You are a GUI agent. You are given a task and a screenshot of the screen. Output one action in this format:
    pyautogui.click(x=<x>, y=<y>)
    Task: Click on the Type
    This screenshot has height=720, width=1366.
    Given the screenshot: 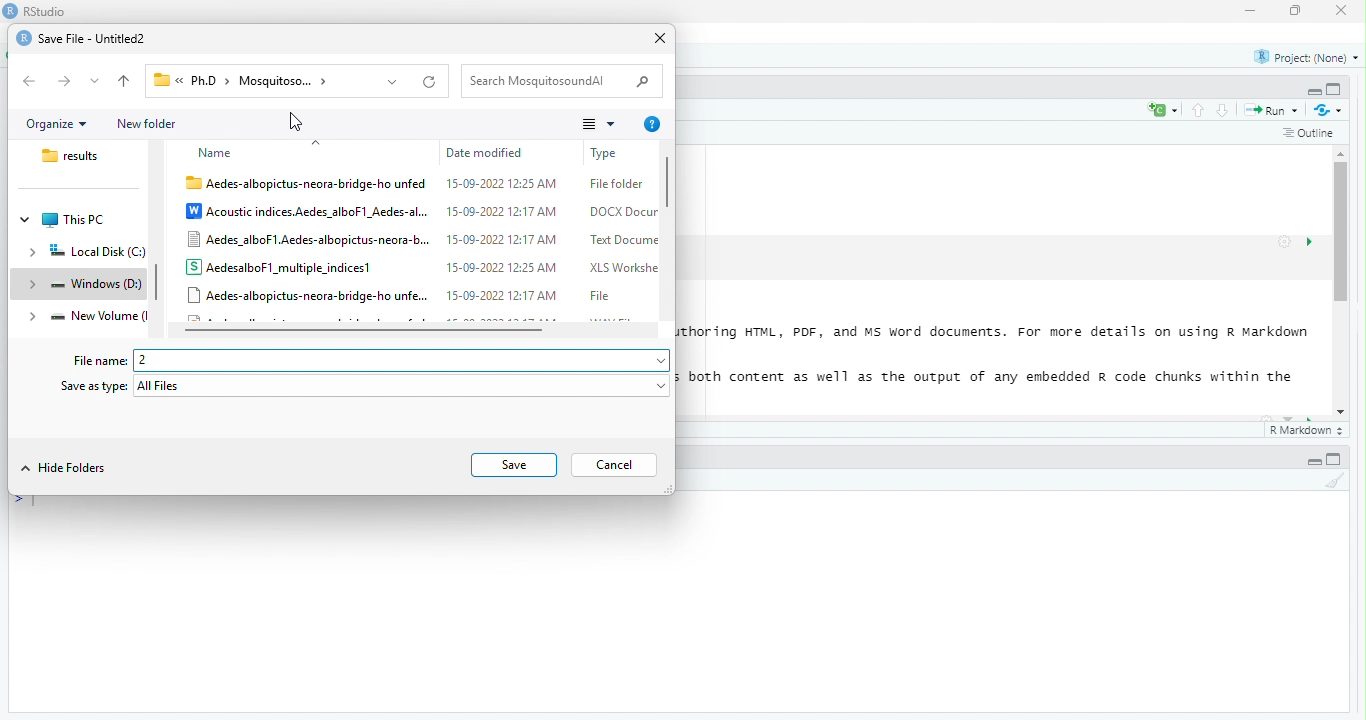 What is the action you would take?
    pyautogui.click(x=610, y=154)
    